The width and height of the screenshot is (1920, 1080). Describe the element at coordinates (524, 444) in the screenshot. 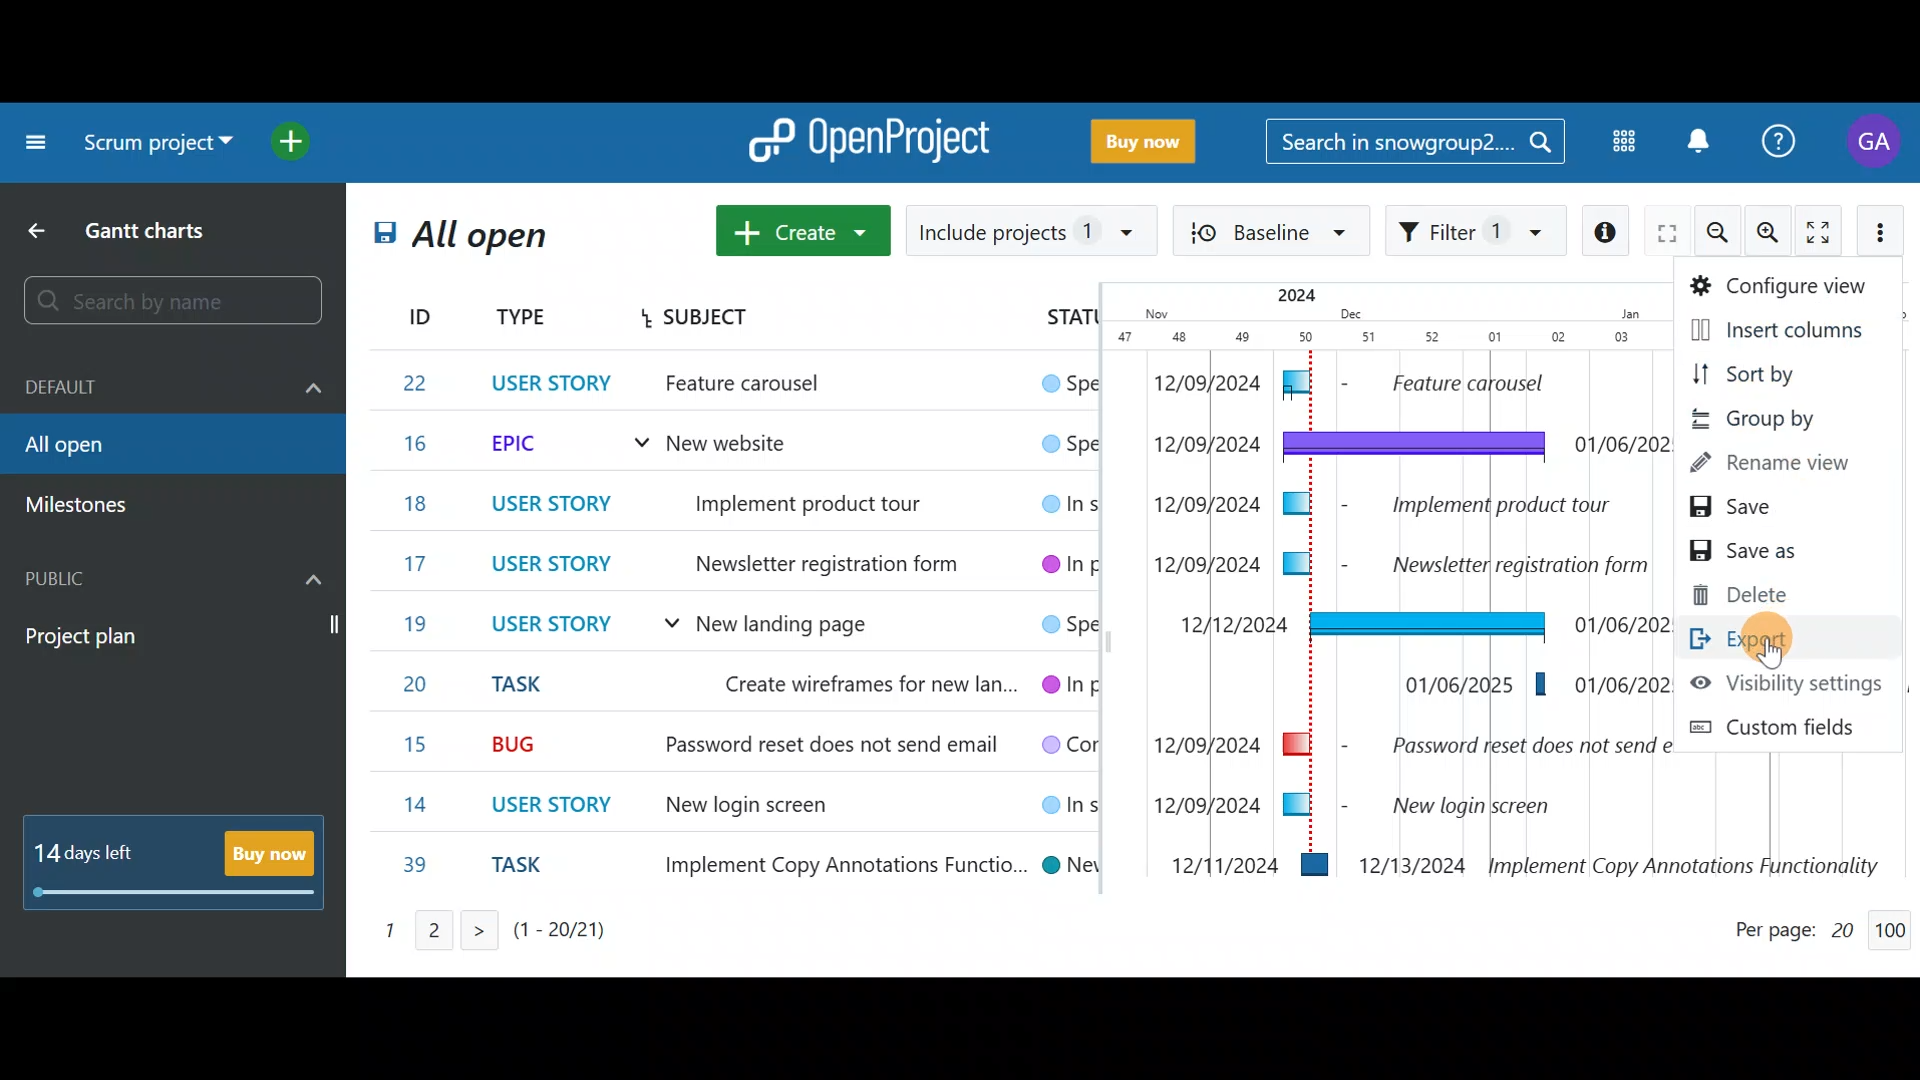

I see `EPIC` at that location.